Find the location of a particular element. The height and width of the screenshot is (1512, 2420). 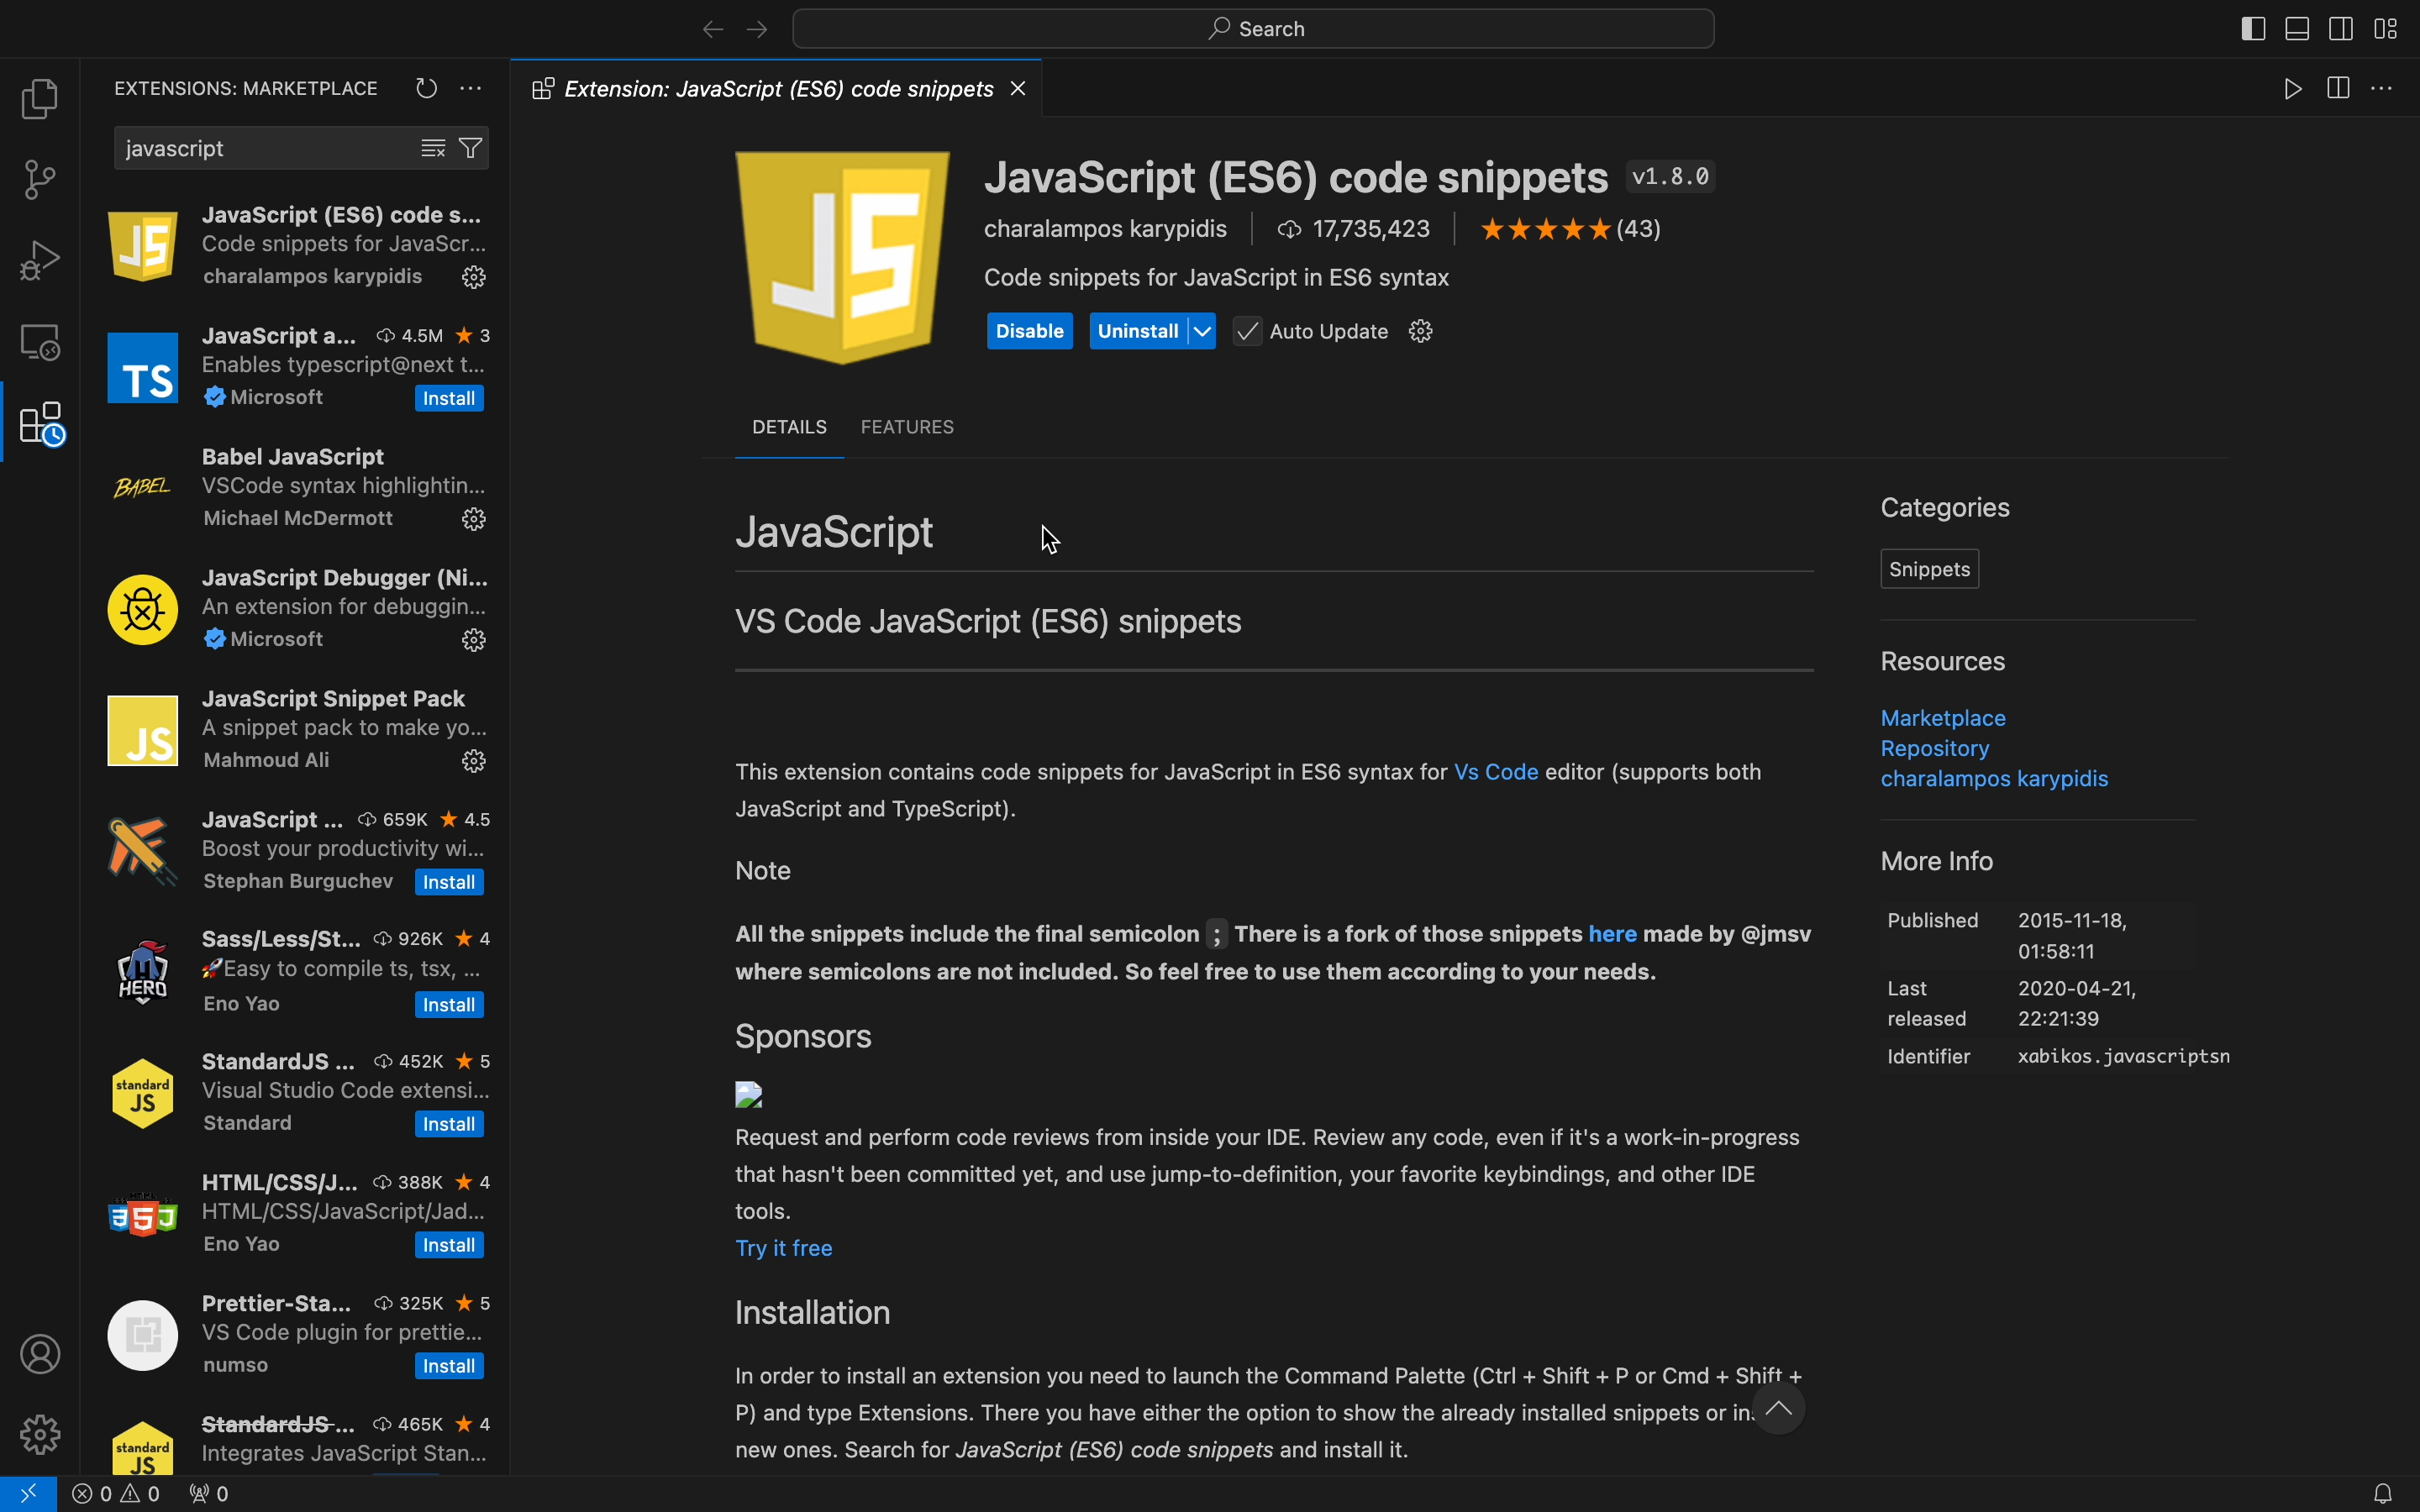

More Info is located at coordinates (1963, 864).